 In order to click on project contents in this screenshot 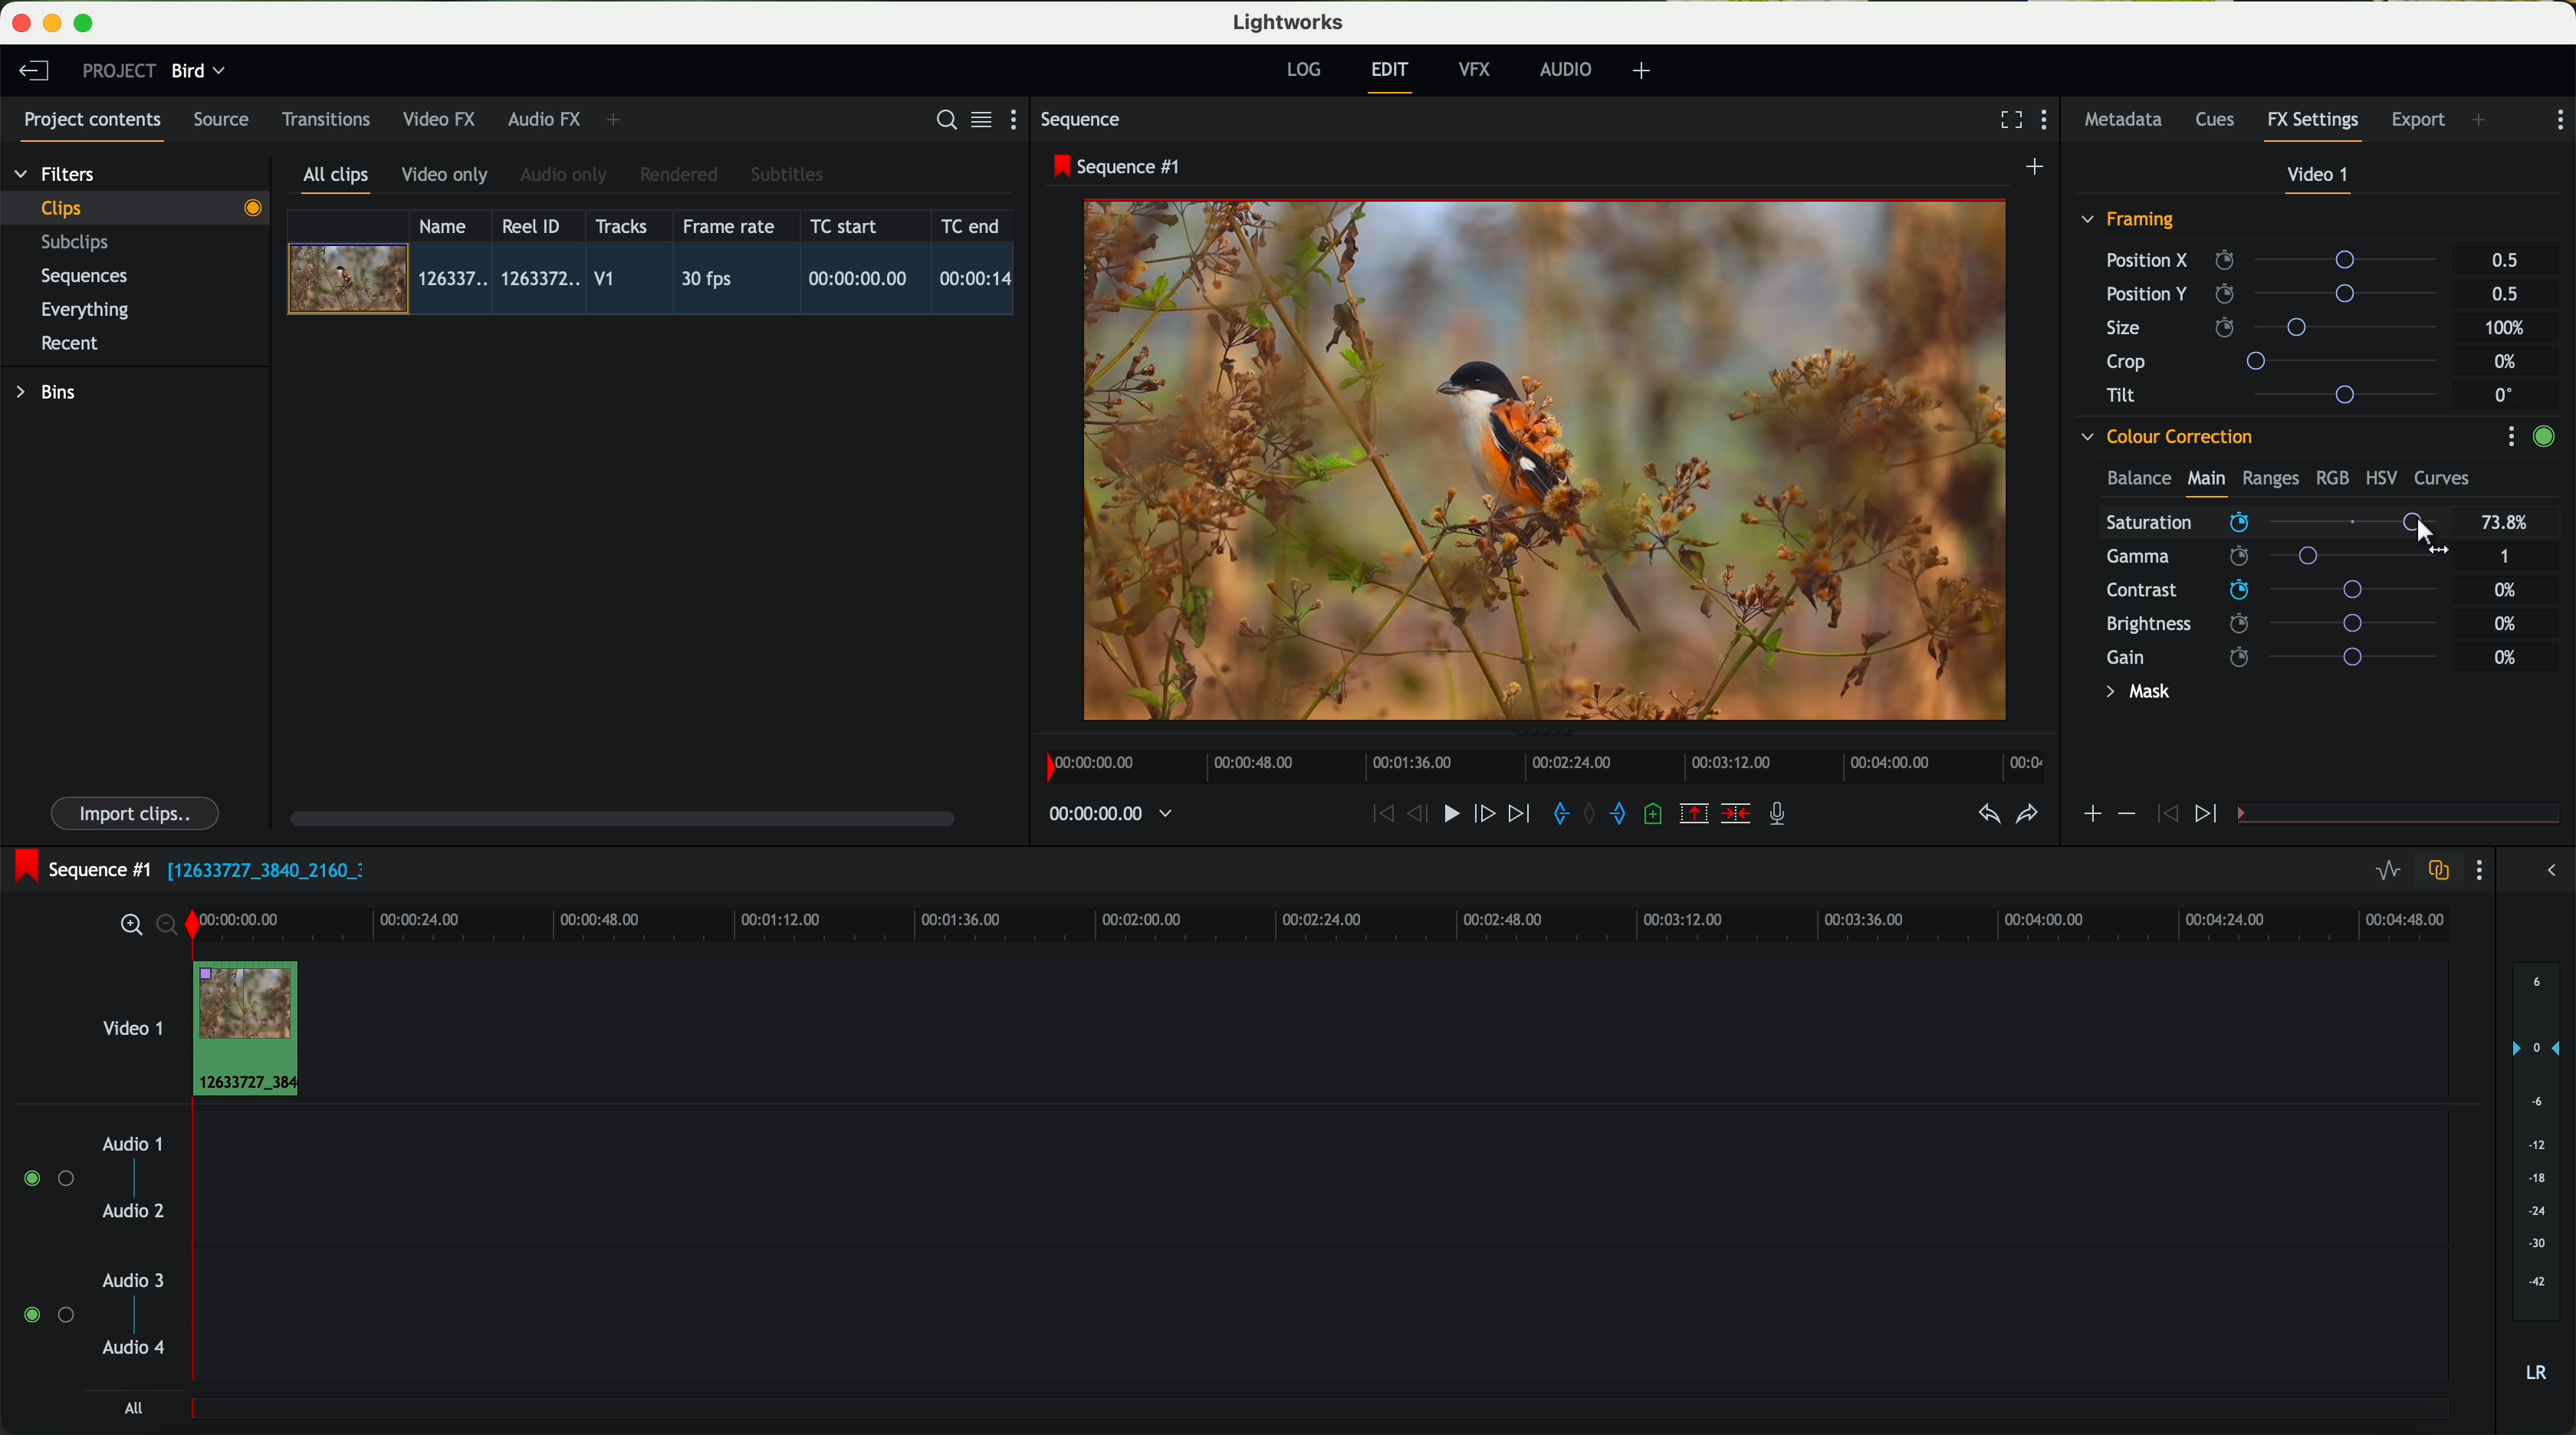, I will do `click(93, 126)`.